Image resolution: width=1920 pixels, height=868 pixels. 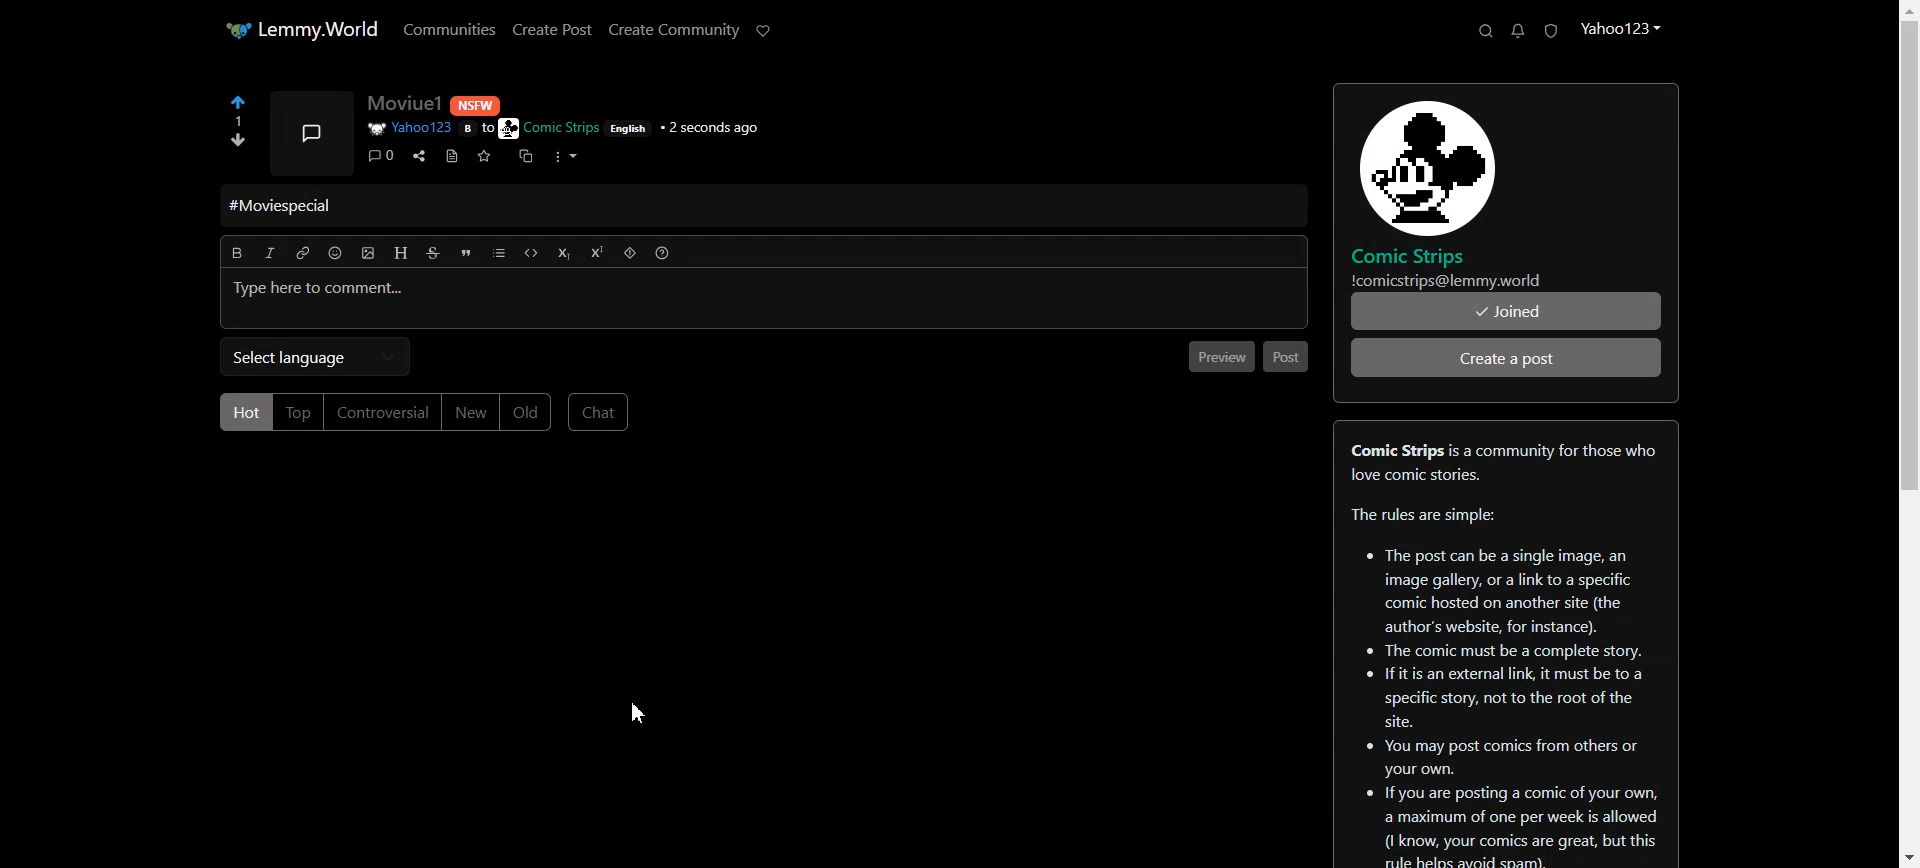 I want to click on Profile, so click(x=1623, y=28).